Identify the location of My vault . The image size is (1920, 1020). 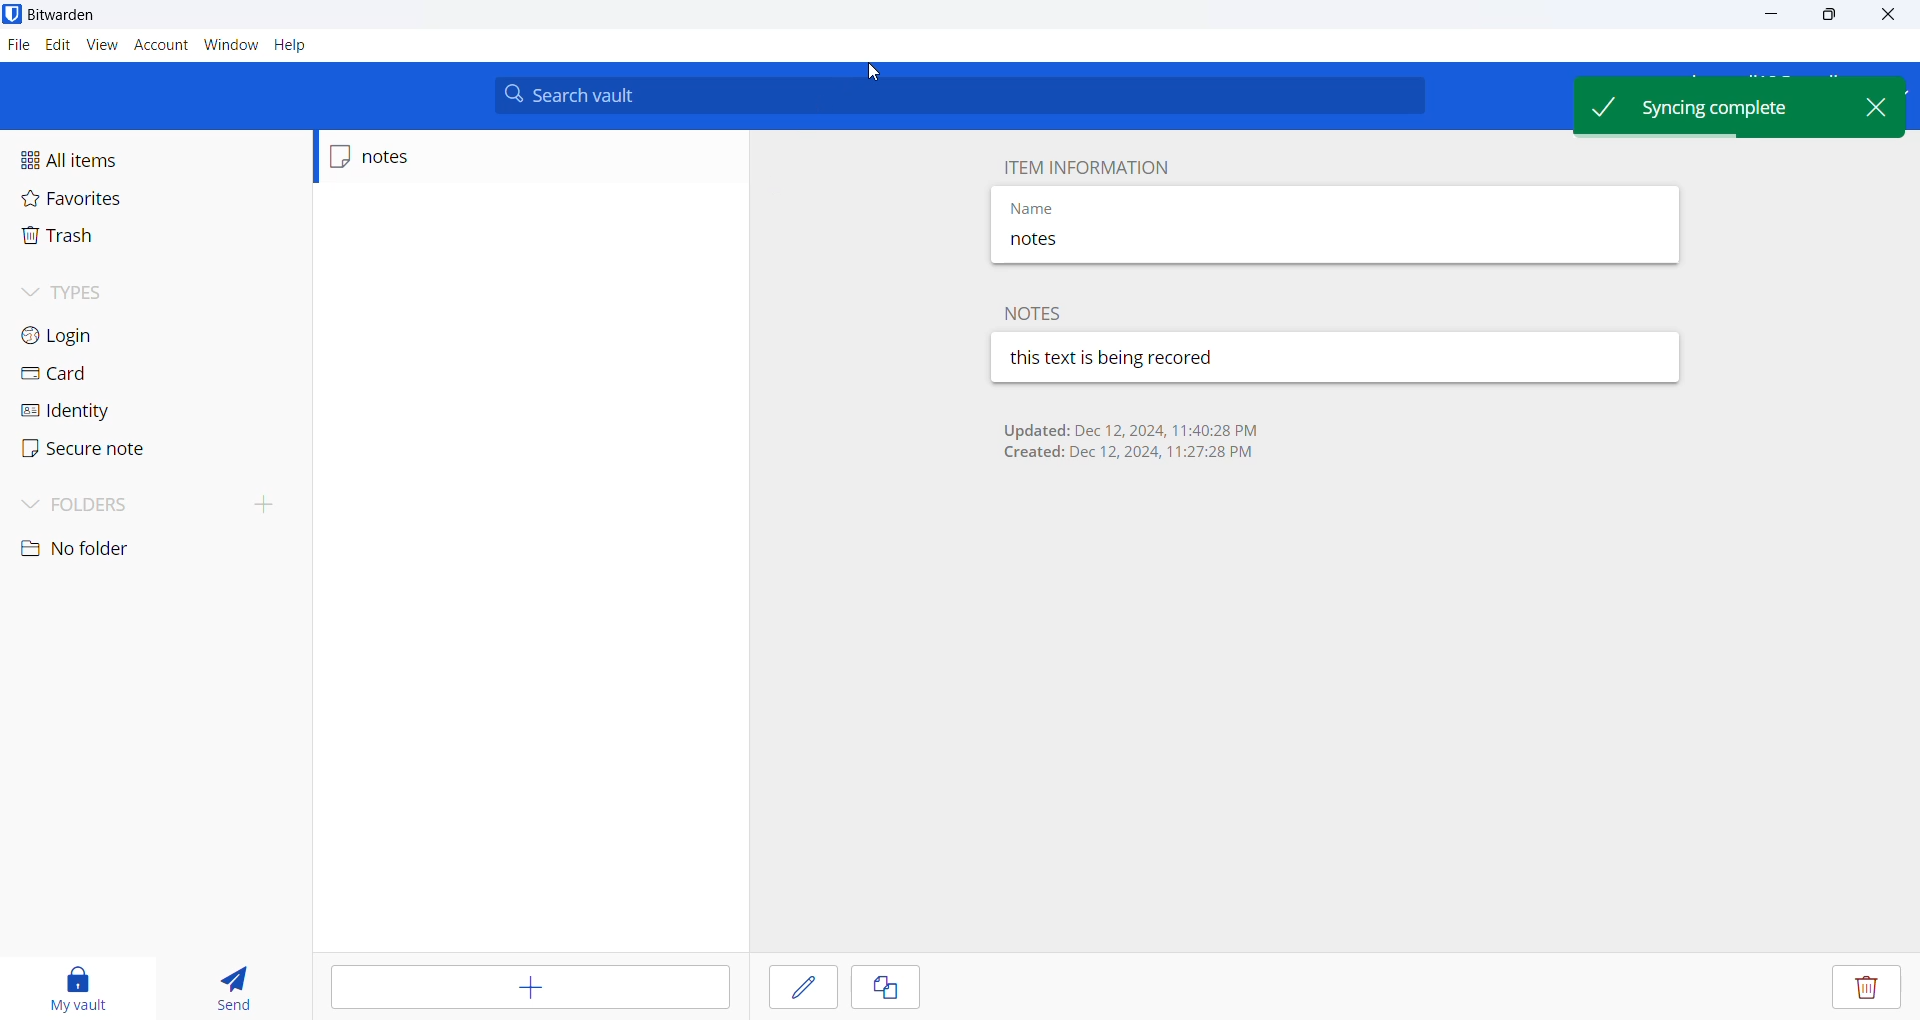
(74, 985).